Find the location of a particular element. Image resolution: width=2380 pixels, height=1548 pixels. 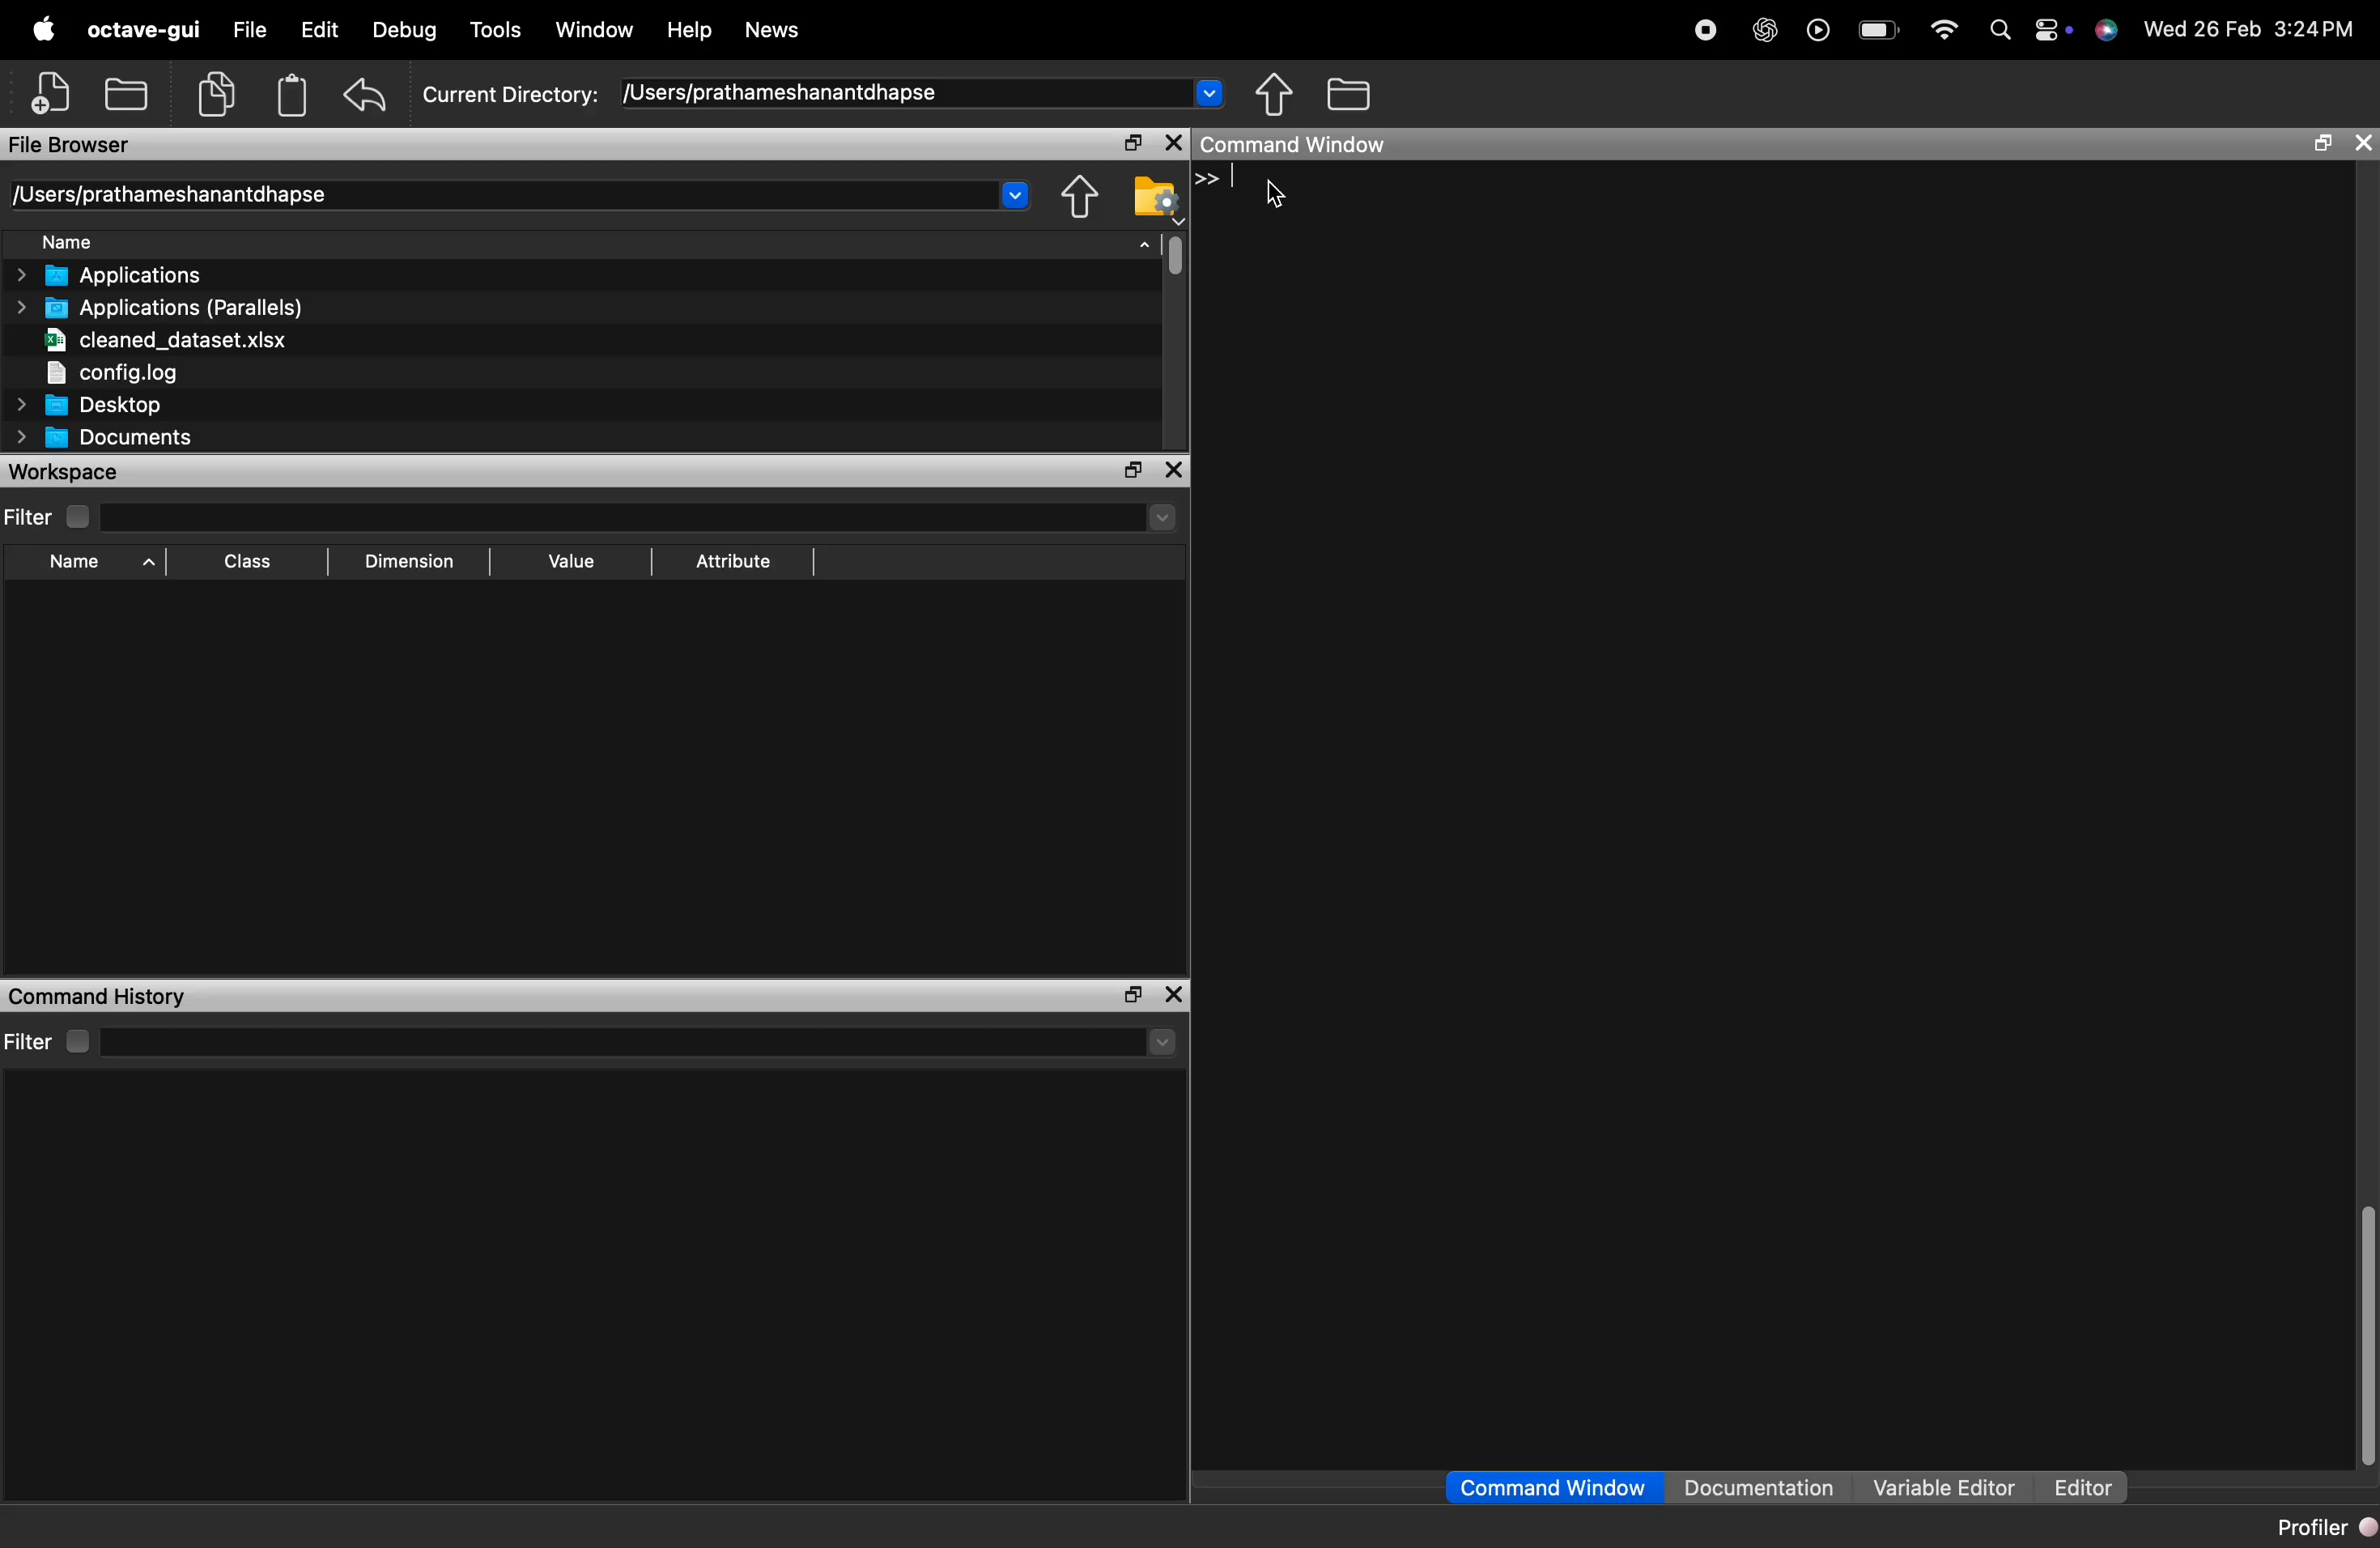

New Script is located at coordinates (54, 93).